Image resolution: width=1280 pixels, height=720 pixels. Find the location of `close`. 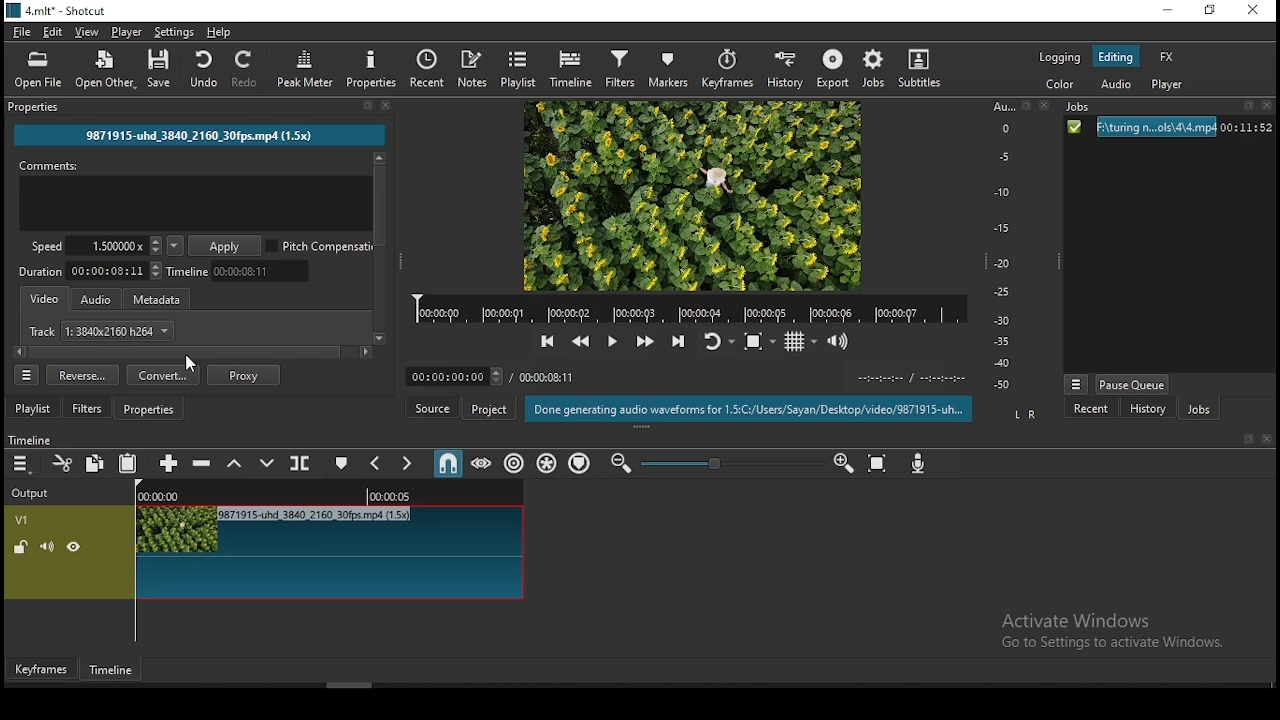

close is located at coordinates (1041, 106).